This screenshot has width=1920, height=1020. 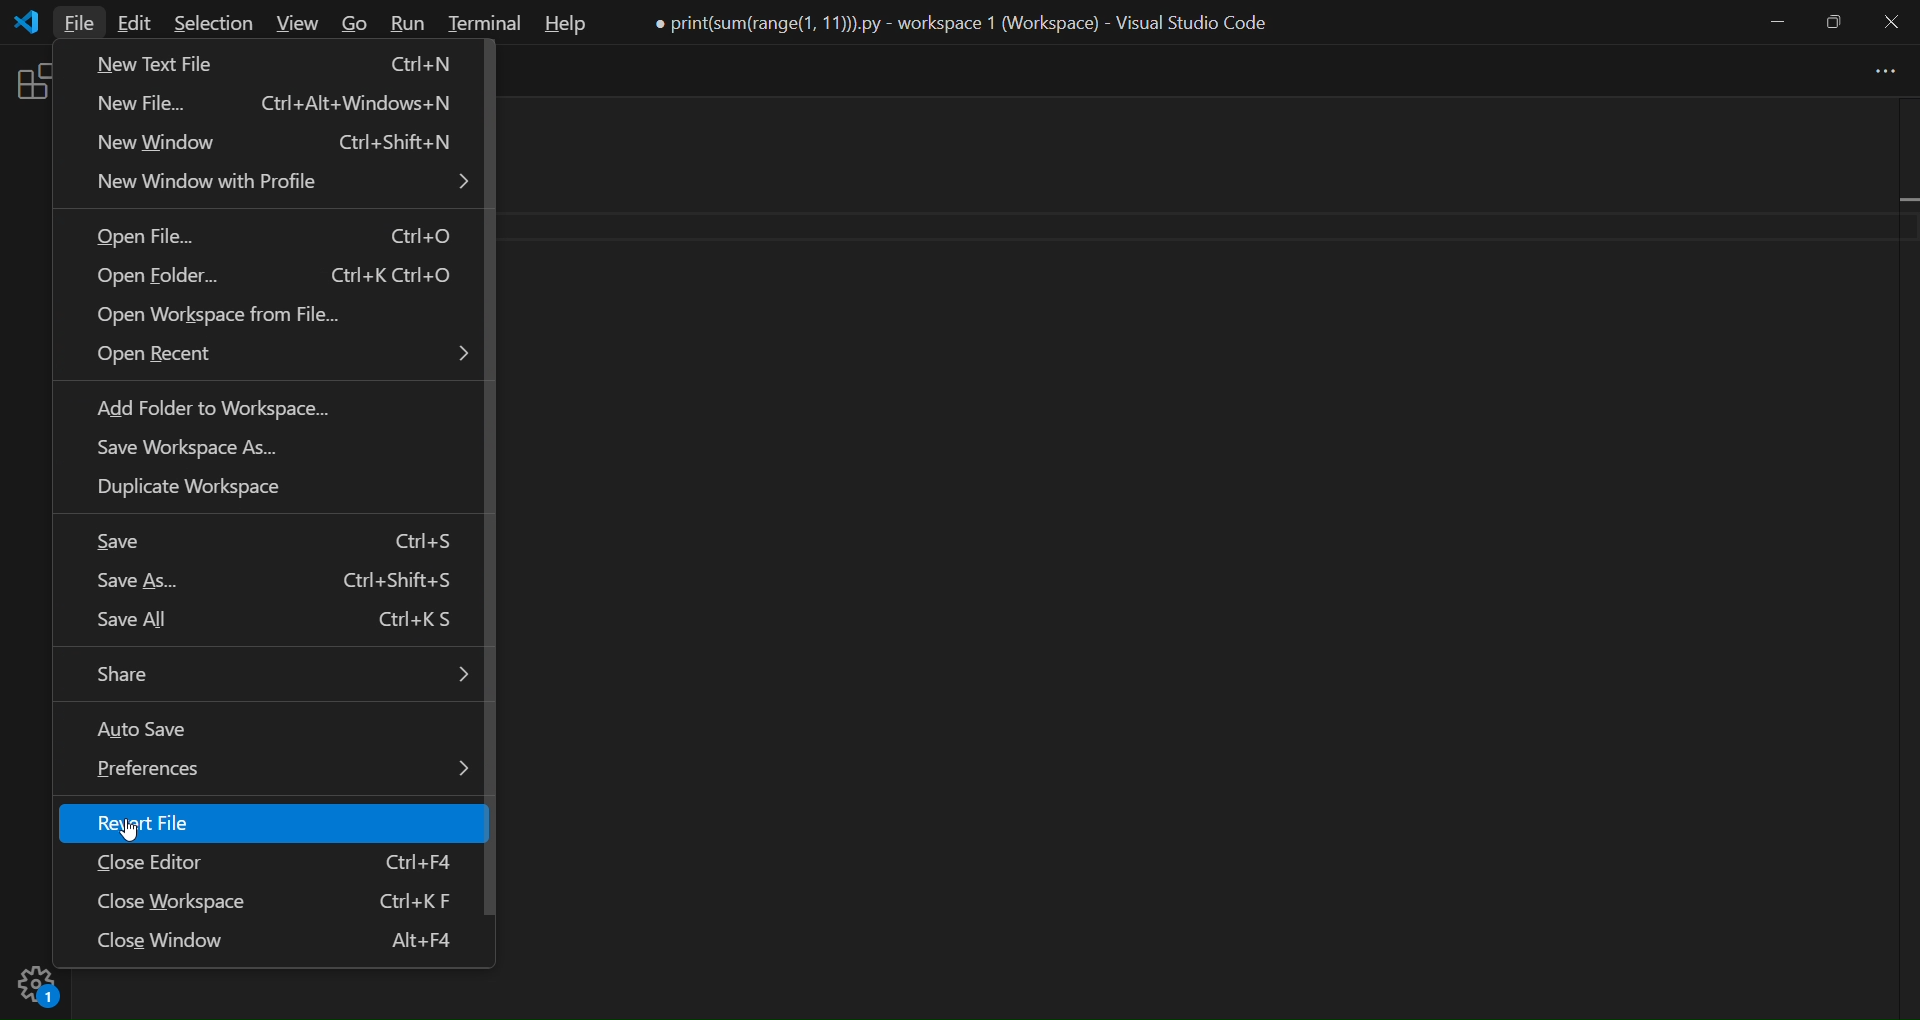 I want to click on revert file, so click(x=198, y=823).